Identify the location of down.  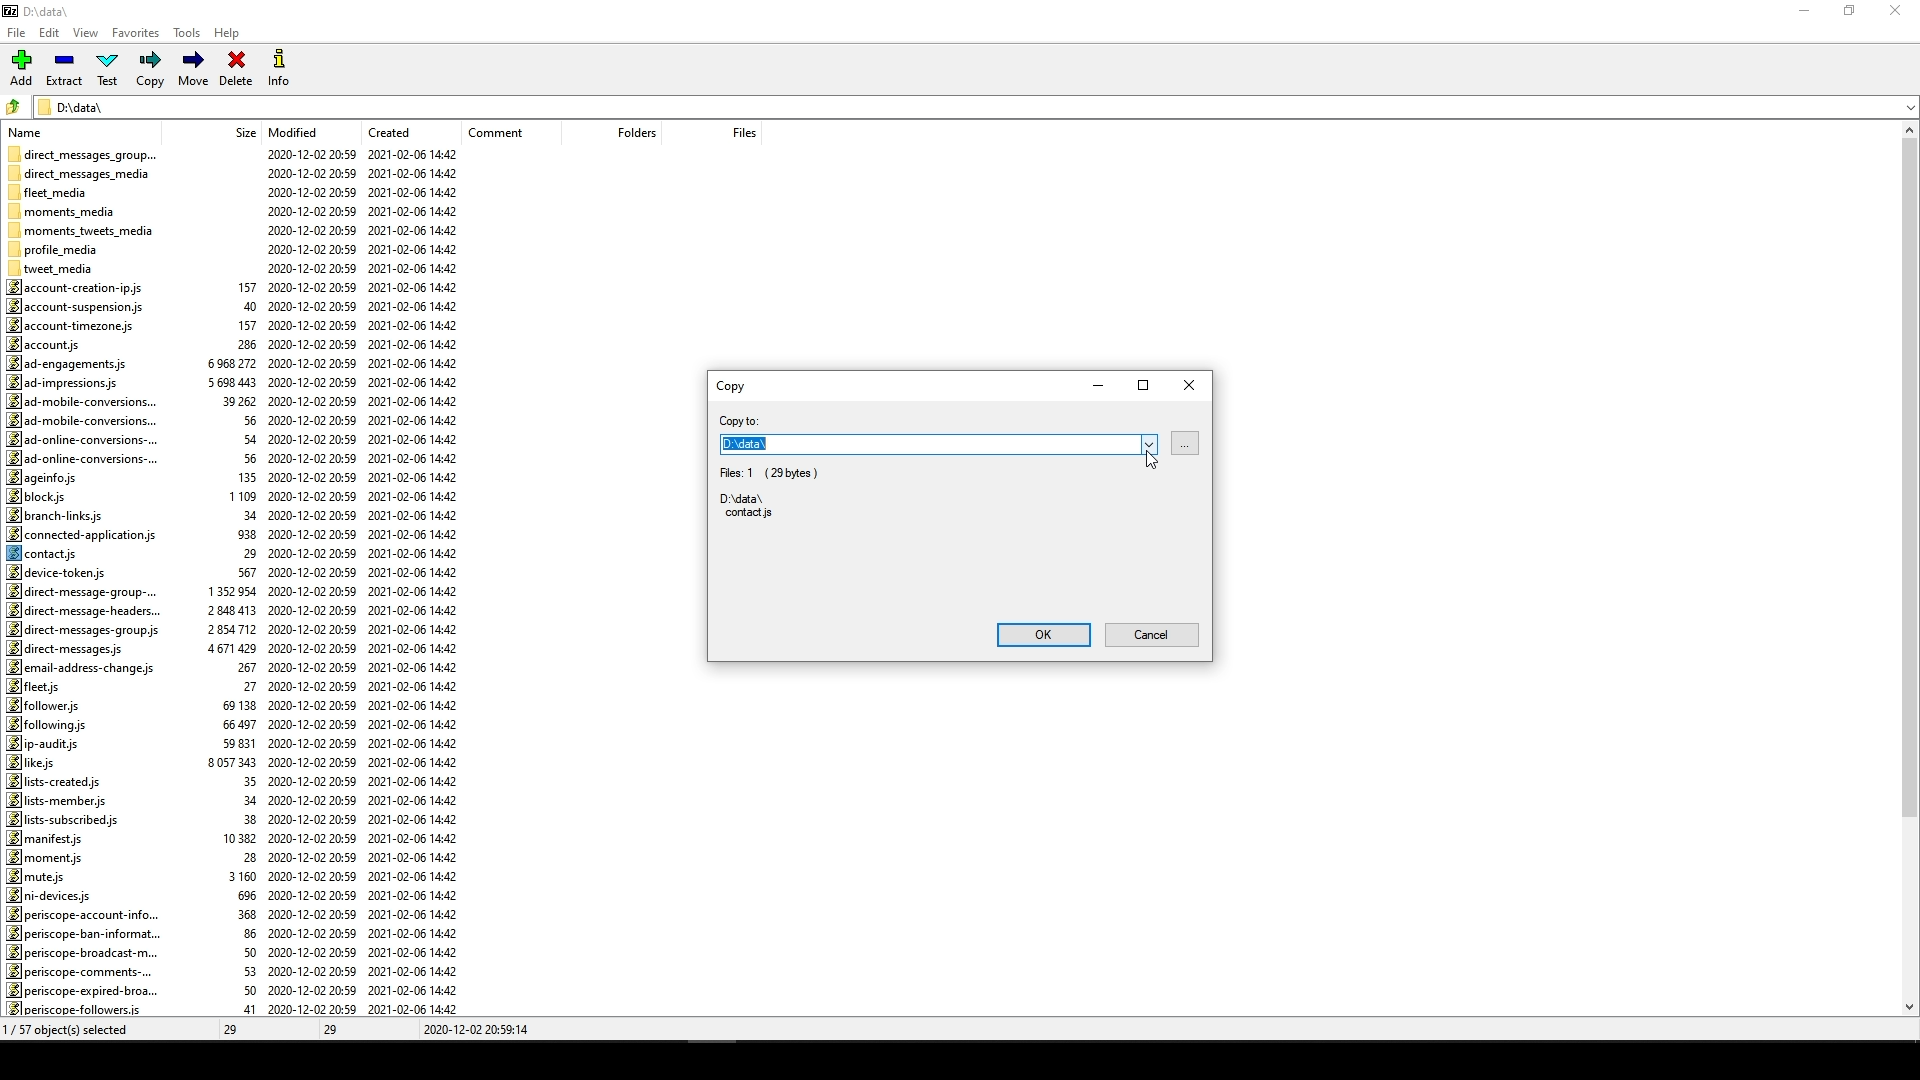
(1892, 114).